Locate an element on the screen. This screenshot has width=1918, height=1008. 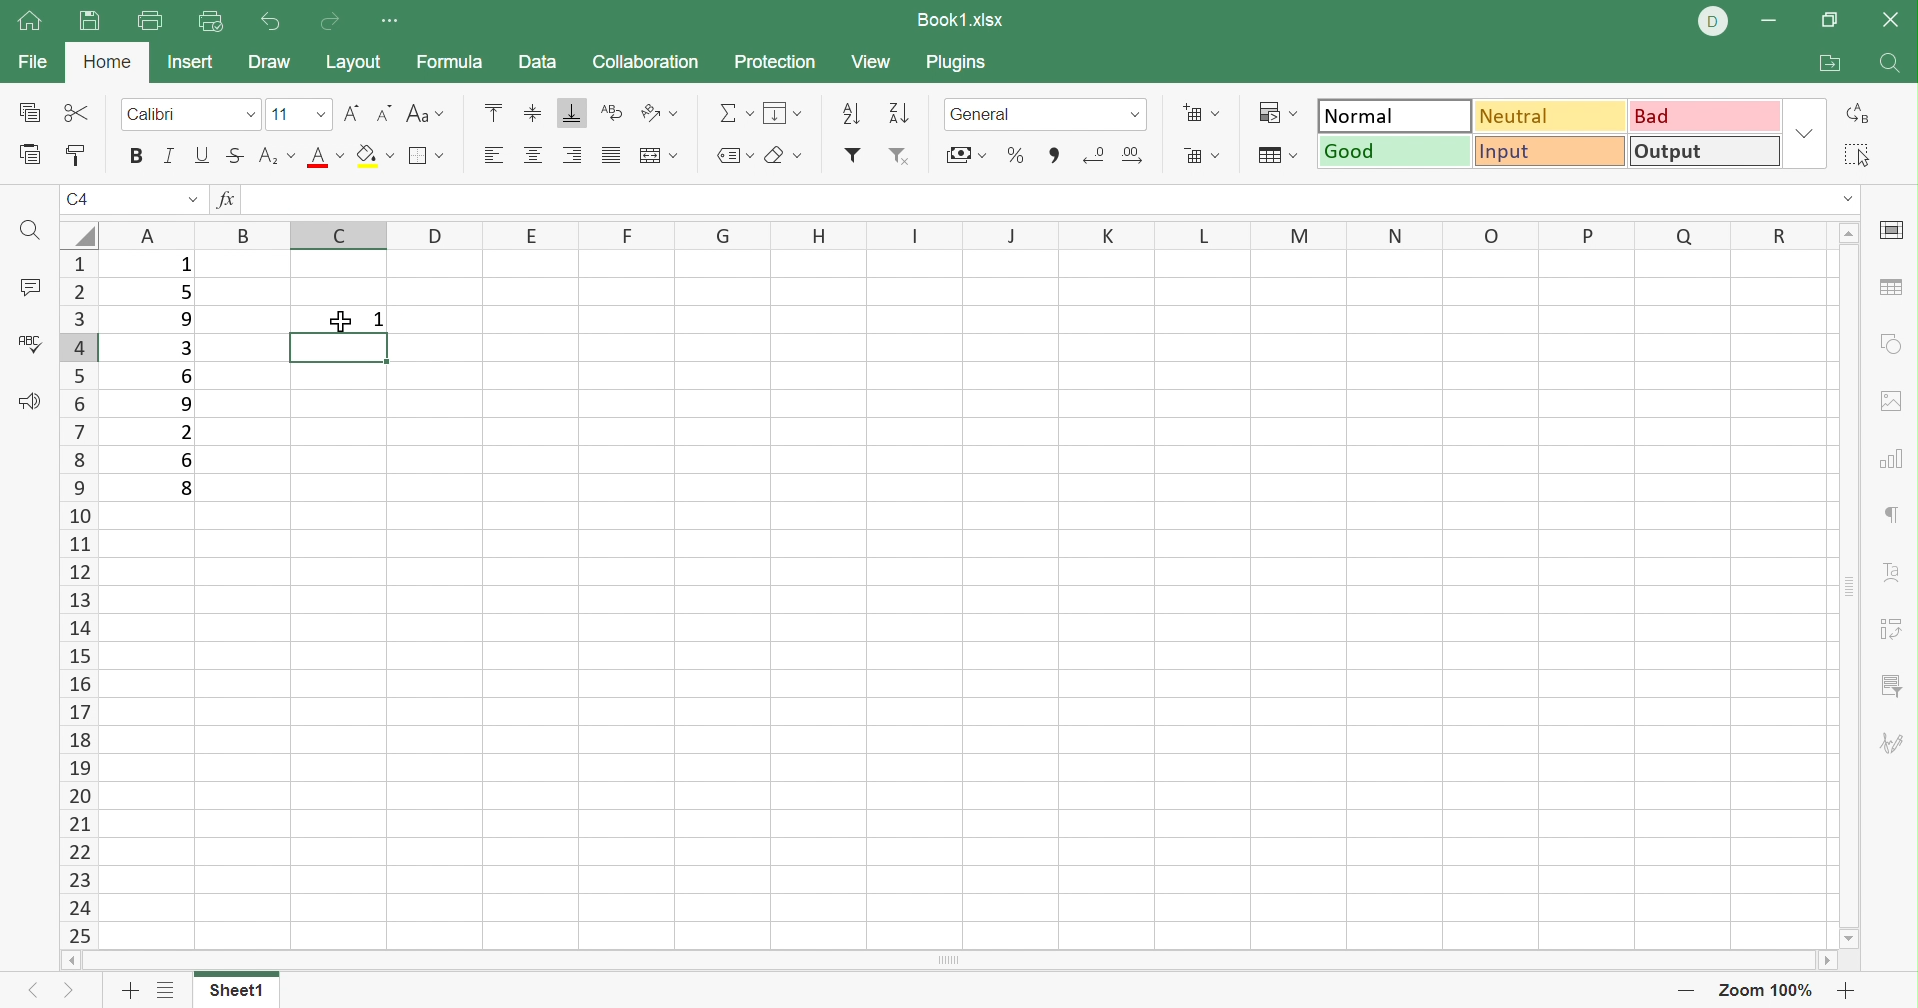
Summation is located at coordinates (733, 114).